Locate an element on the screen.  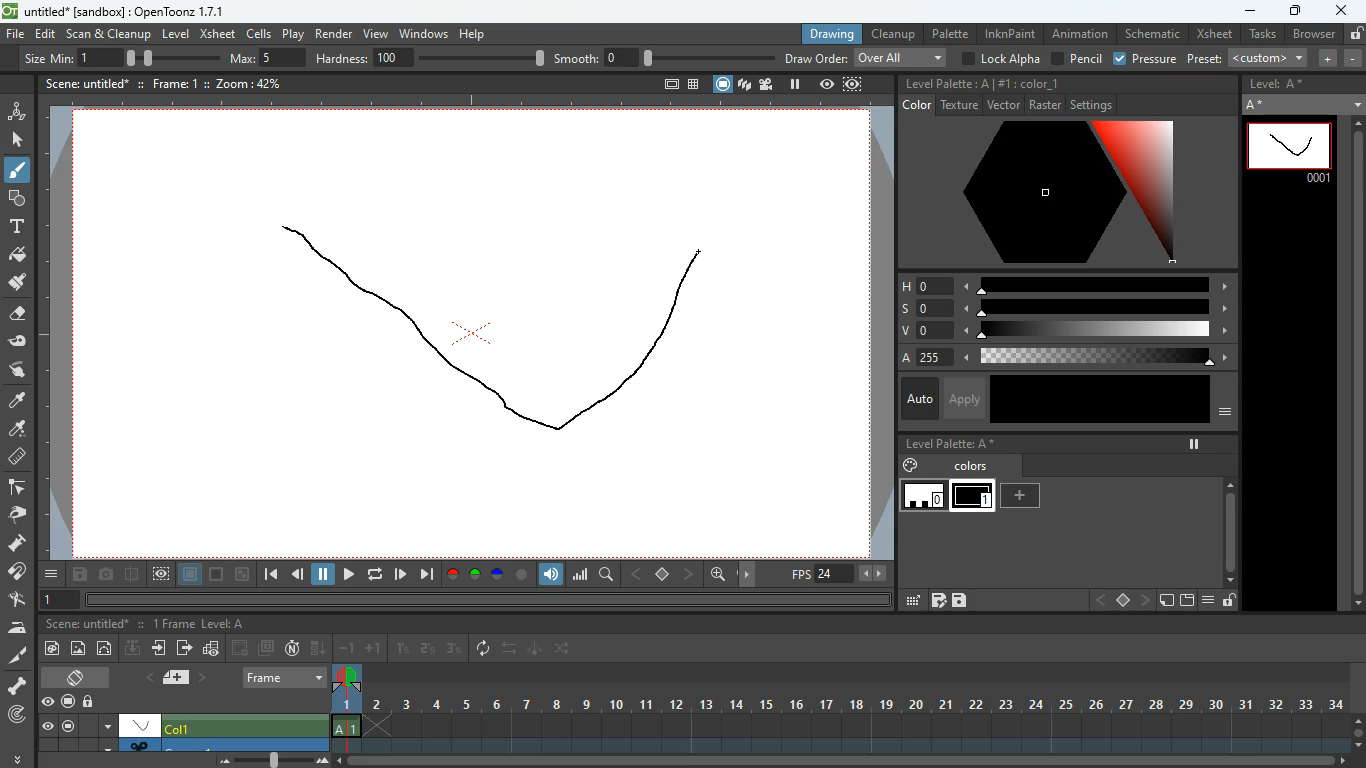
animation is located at coordinates (1082, 34).